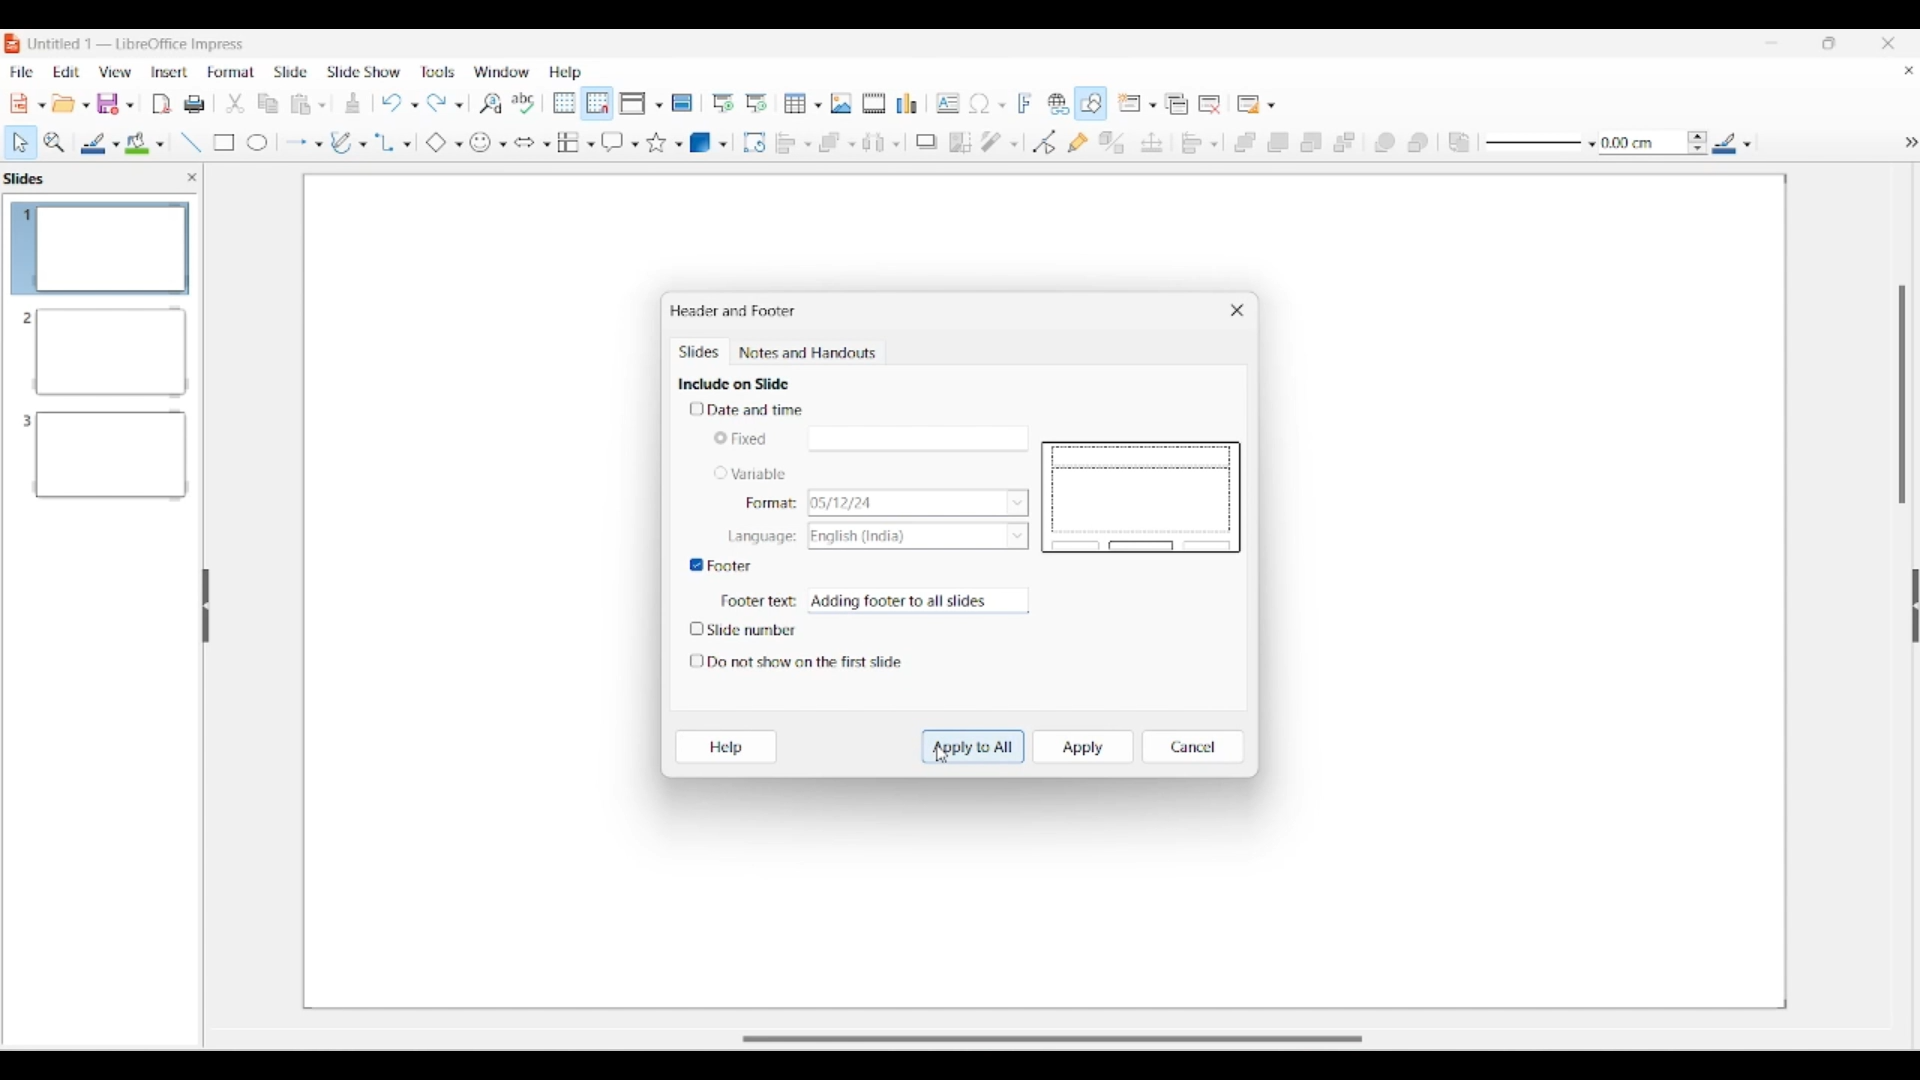 The width and height of the screenshot is (1920, 1080). What do you see at coordinates (1177, 104) in the screenshot?
I see `Duplicate slide` at bounding box center [1177, 104].